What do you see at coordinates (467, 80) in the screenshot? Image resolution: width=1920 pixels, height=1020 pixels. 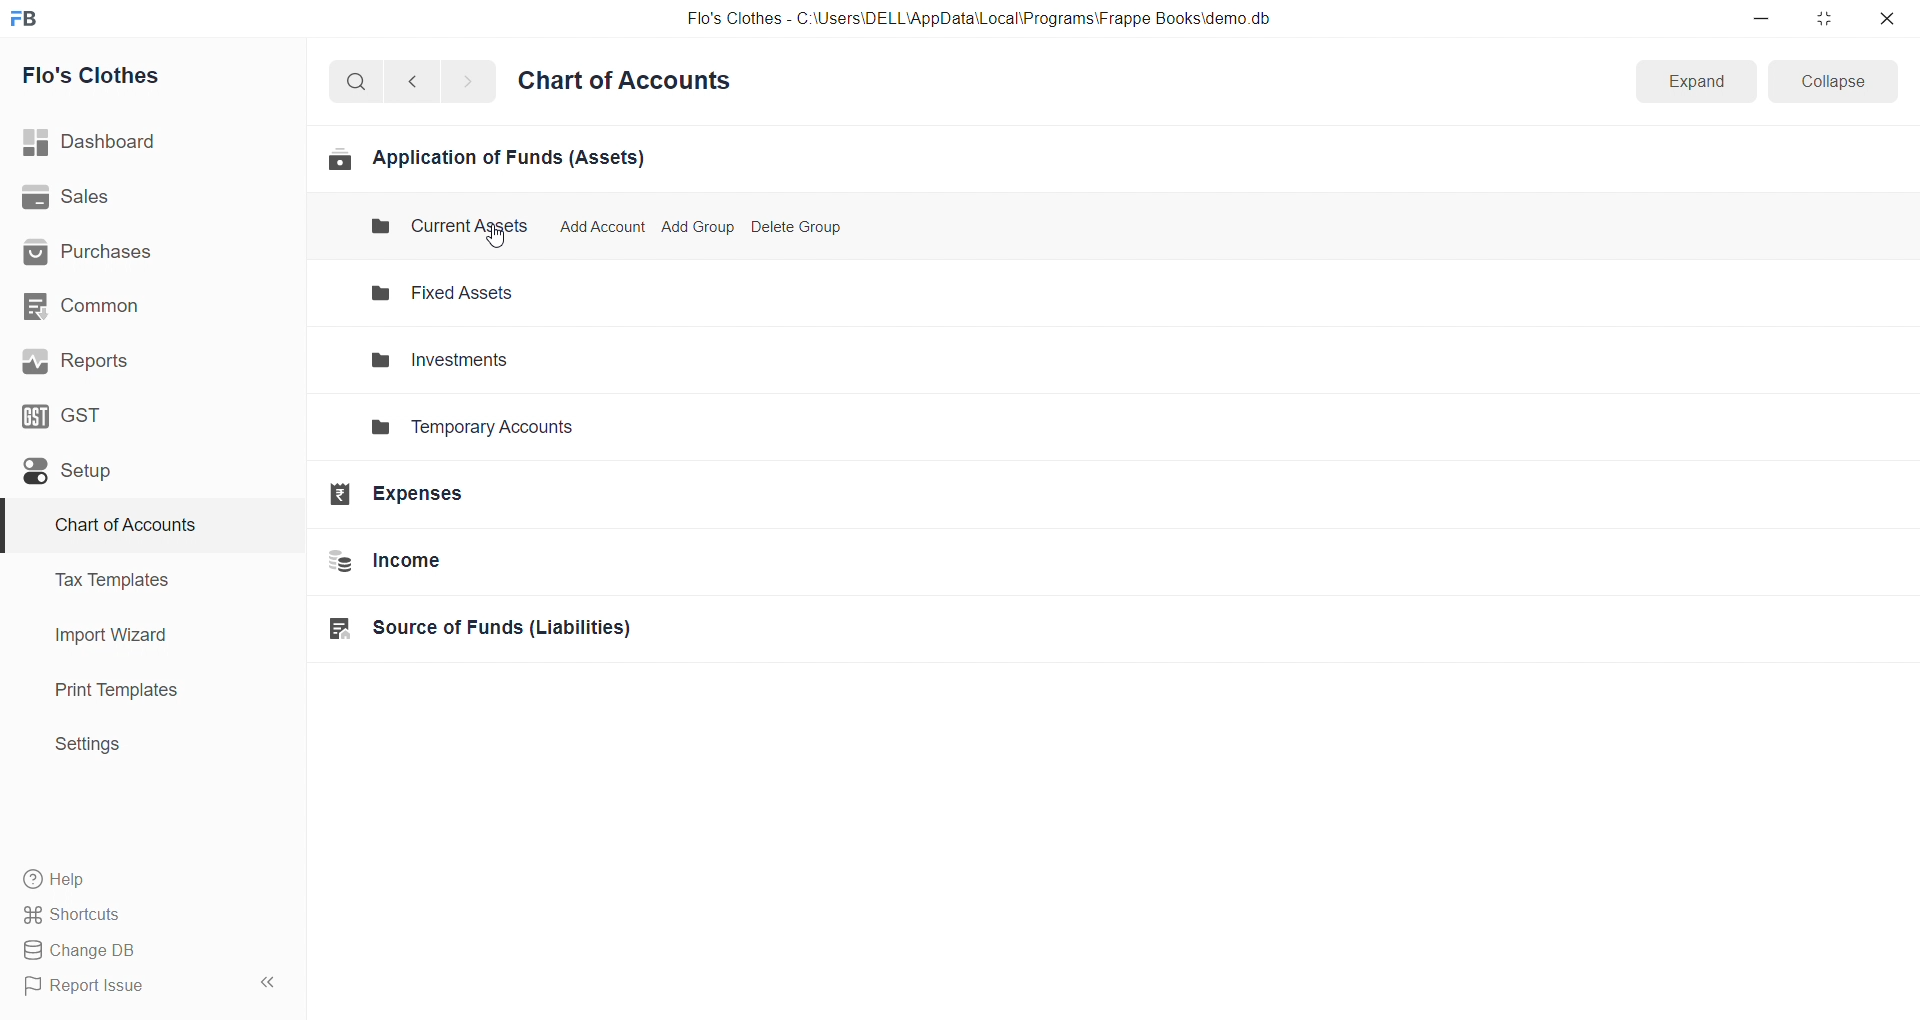 I see `navigate forward` at bounding box center [467, 80].